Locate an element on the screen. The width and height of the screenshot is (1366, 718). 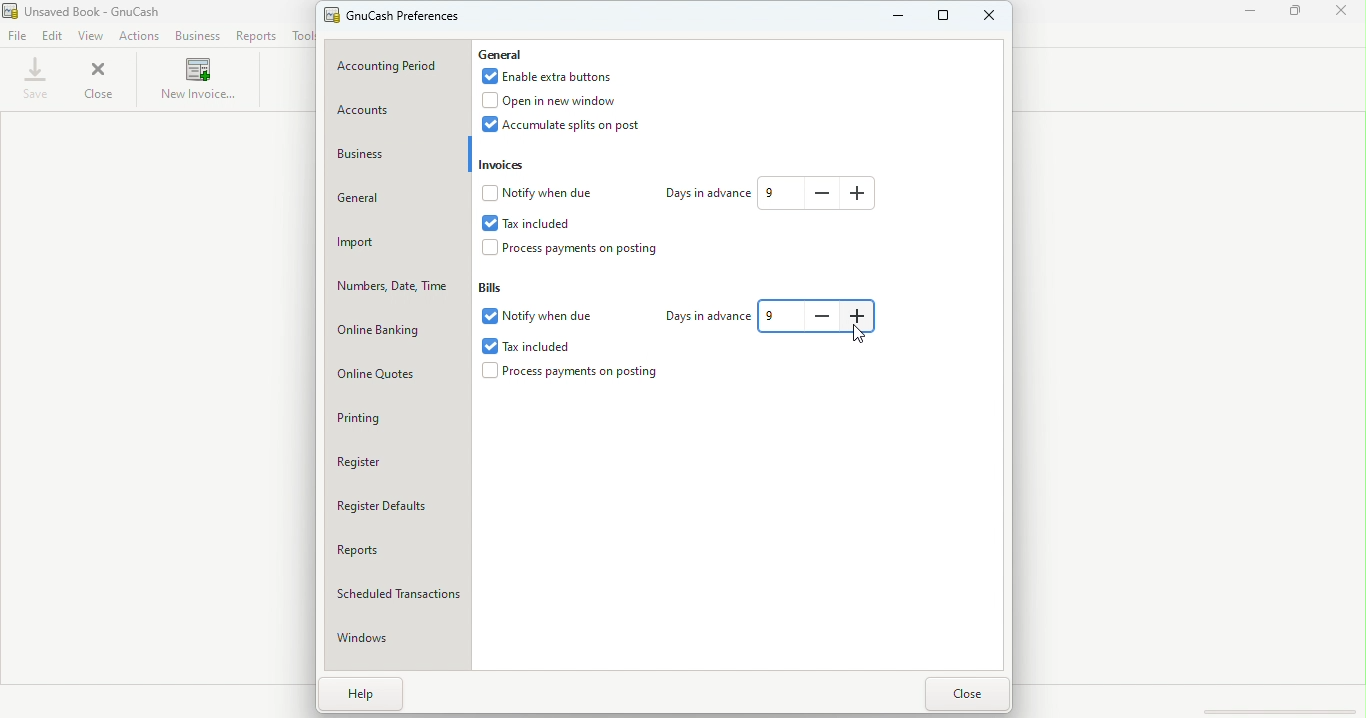
View is located at coordinates (92, 36).